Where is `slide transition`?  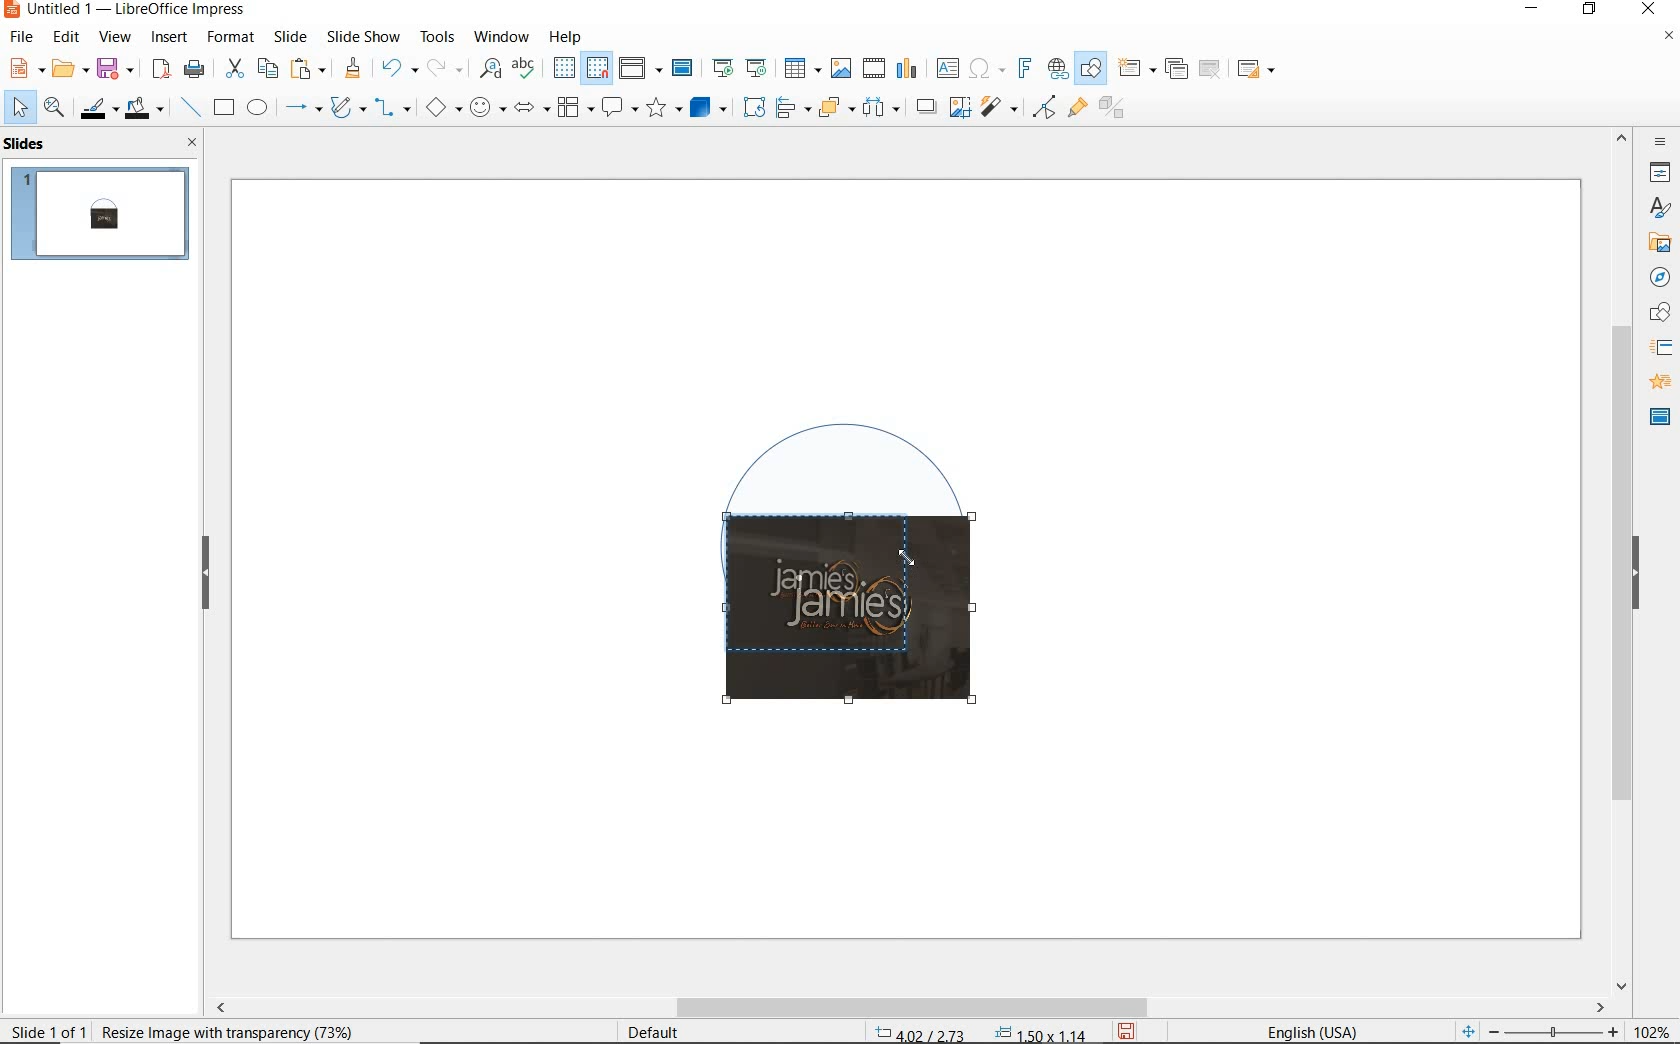
slide transition is located at coordinates (1660, 348).